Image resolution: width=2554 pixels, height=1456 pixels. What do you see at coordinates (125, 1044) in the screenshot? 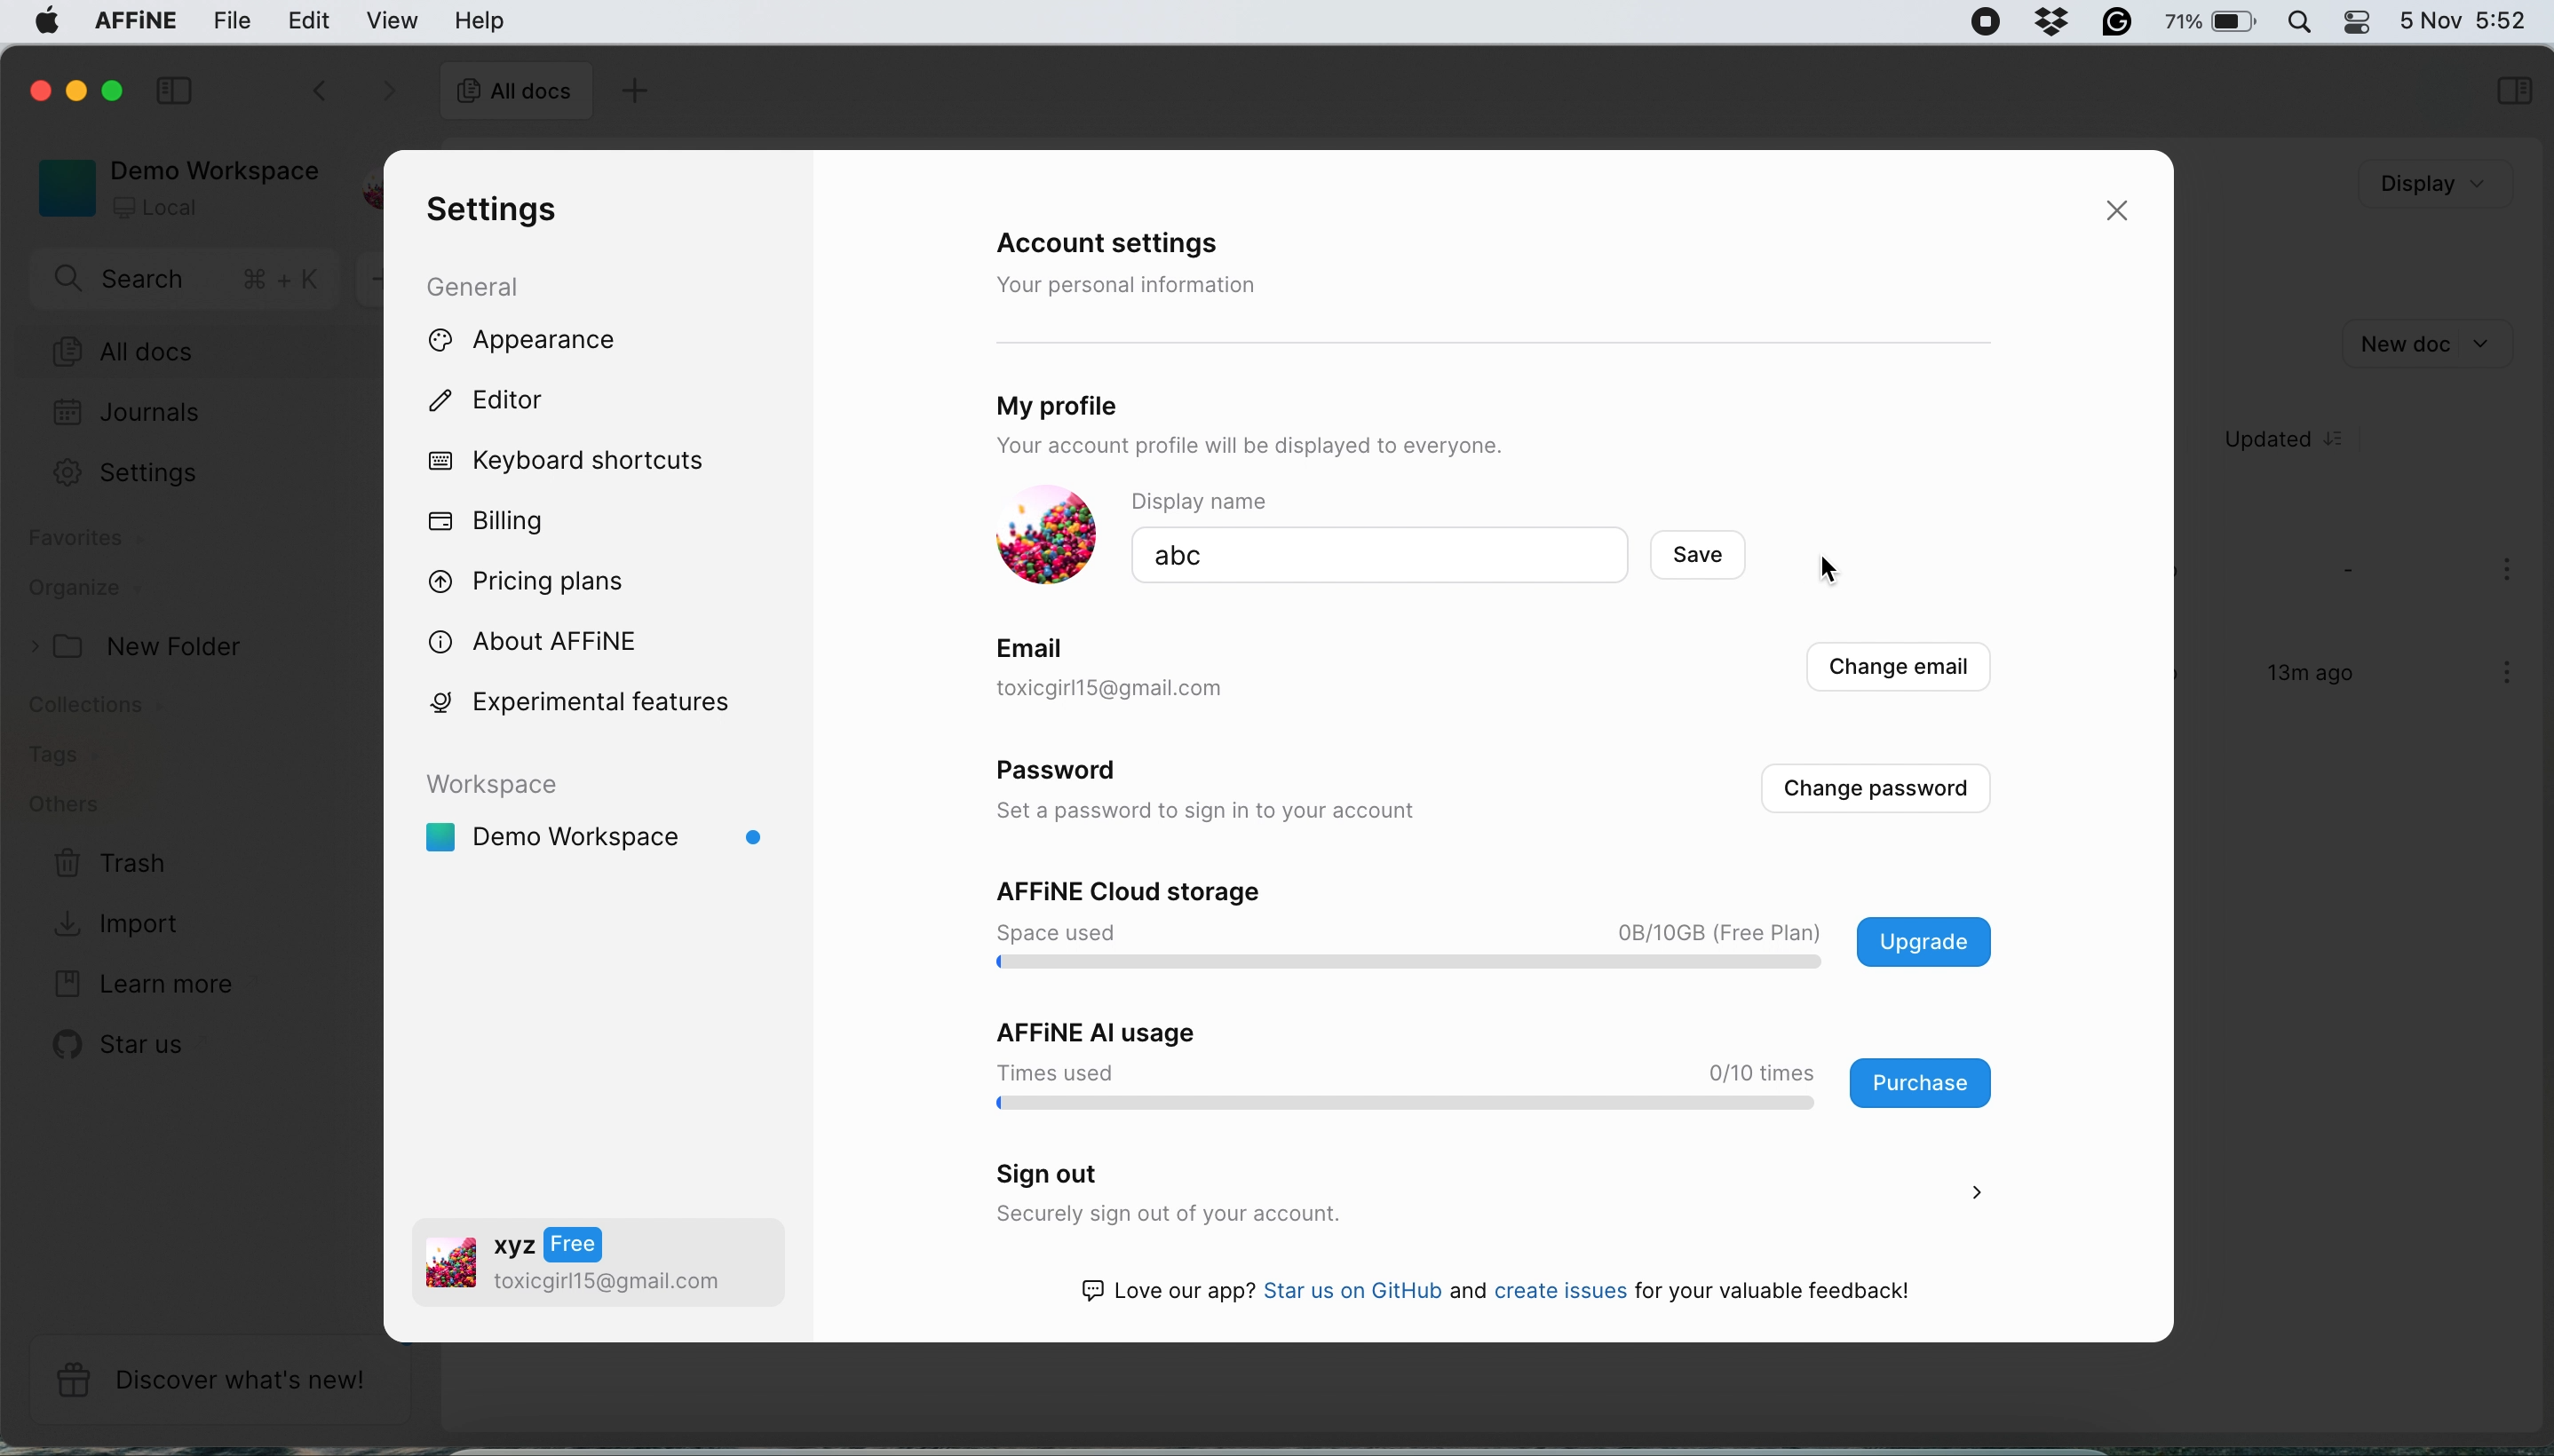
I see `star us` at bounding box center [125, 1044].